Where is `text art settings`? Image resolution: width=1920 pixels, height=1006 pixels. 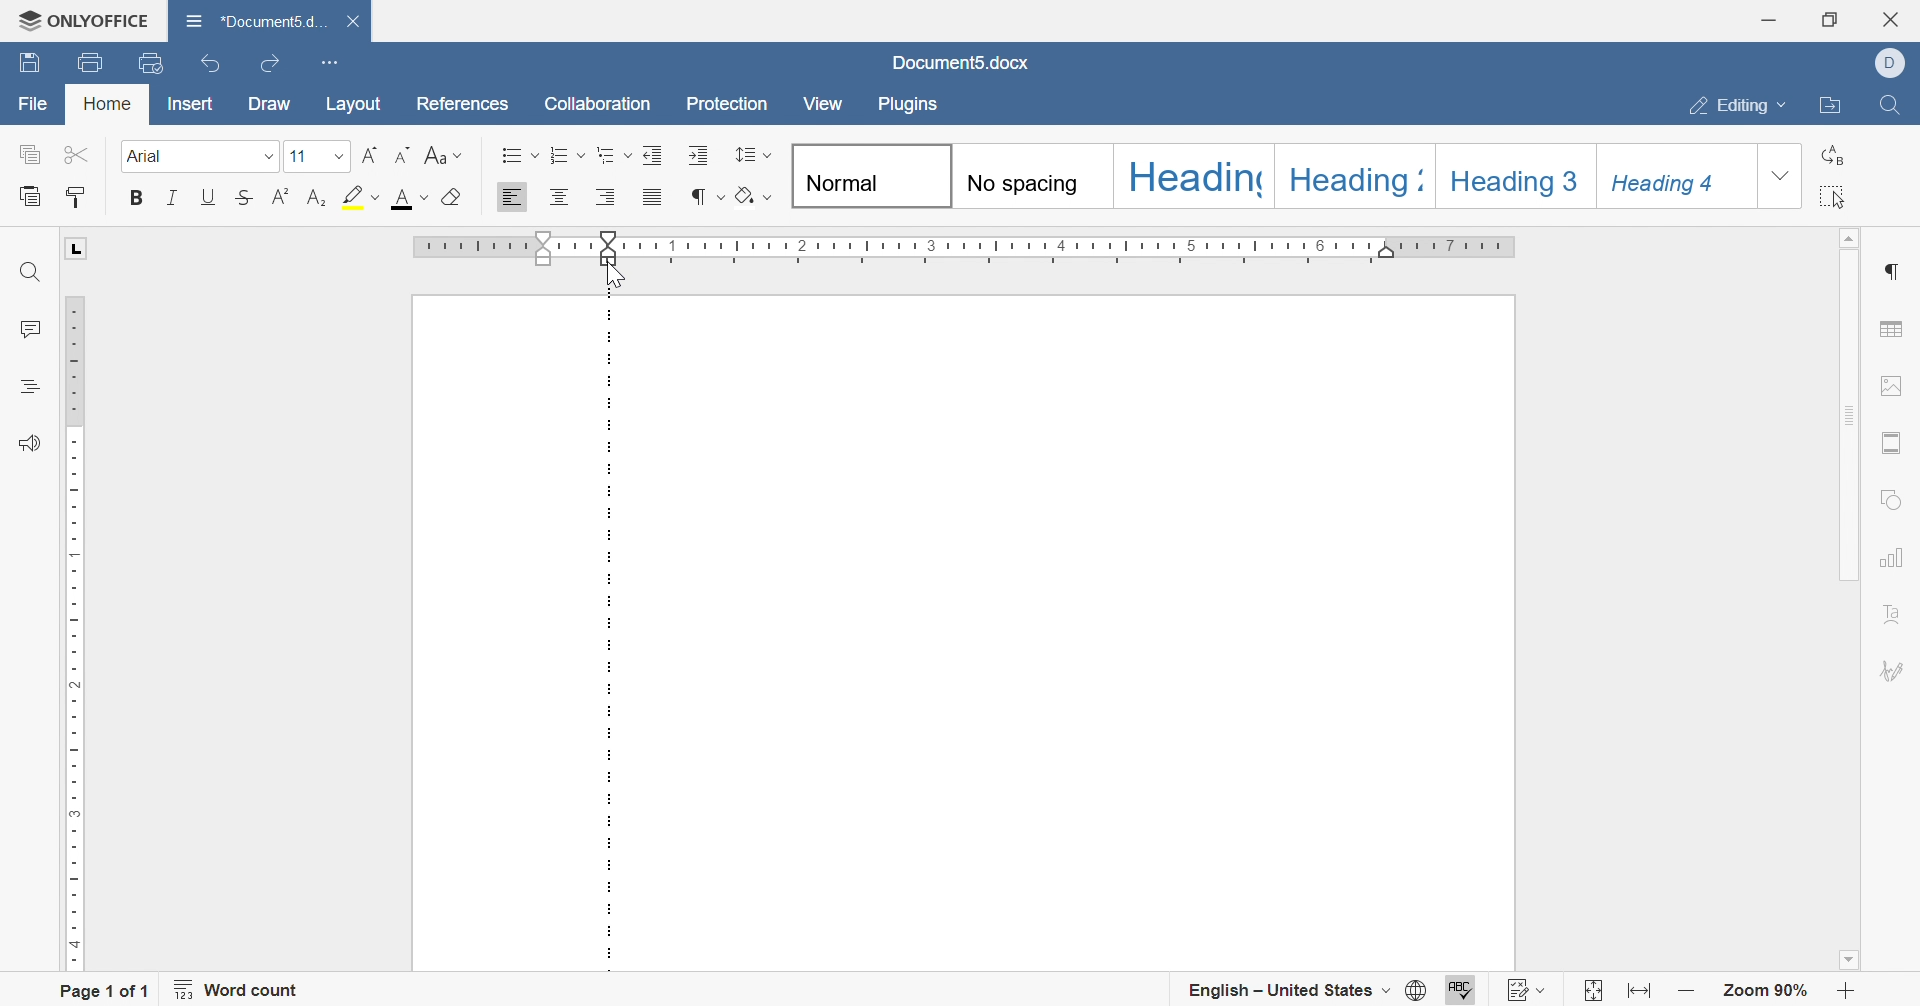
text art settings is located at coordinates (1901, 614).